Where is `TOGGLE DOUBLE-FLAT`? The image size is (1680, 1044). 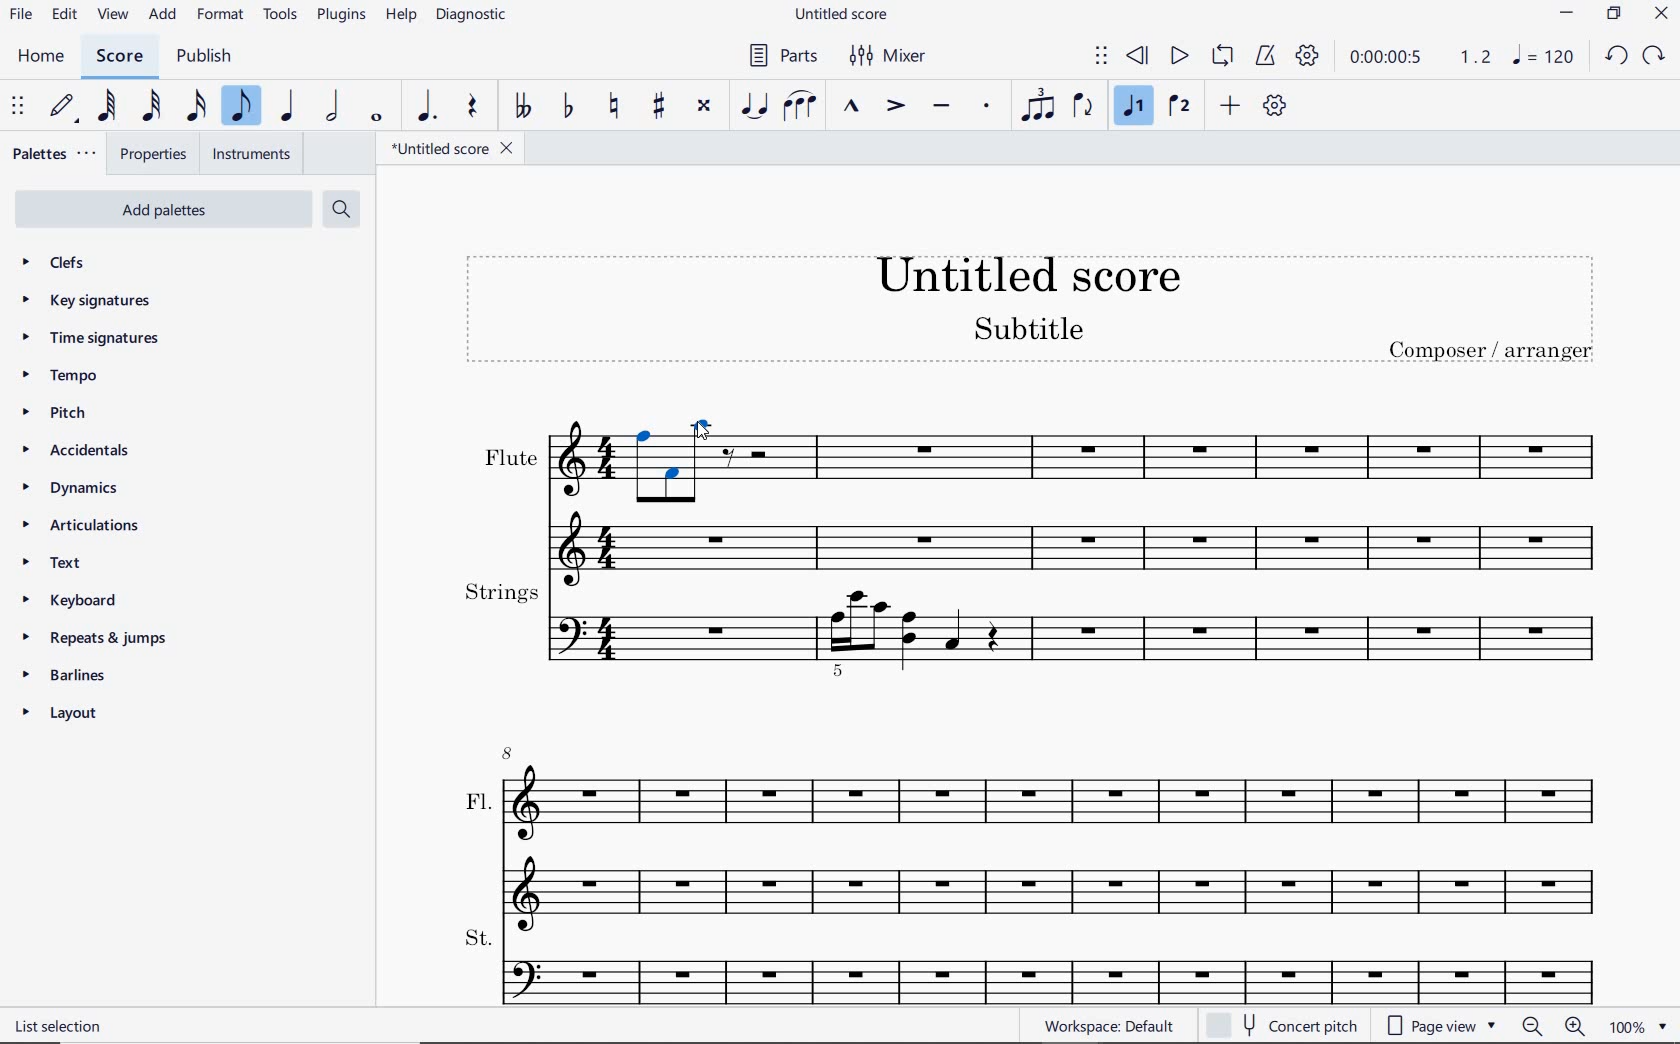
TOGGLE DOUBLE-FLAT is located at coordinates (523, 107).